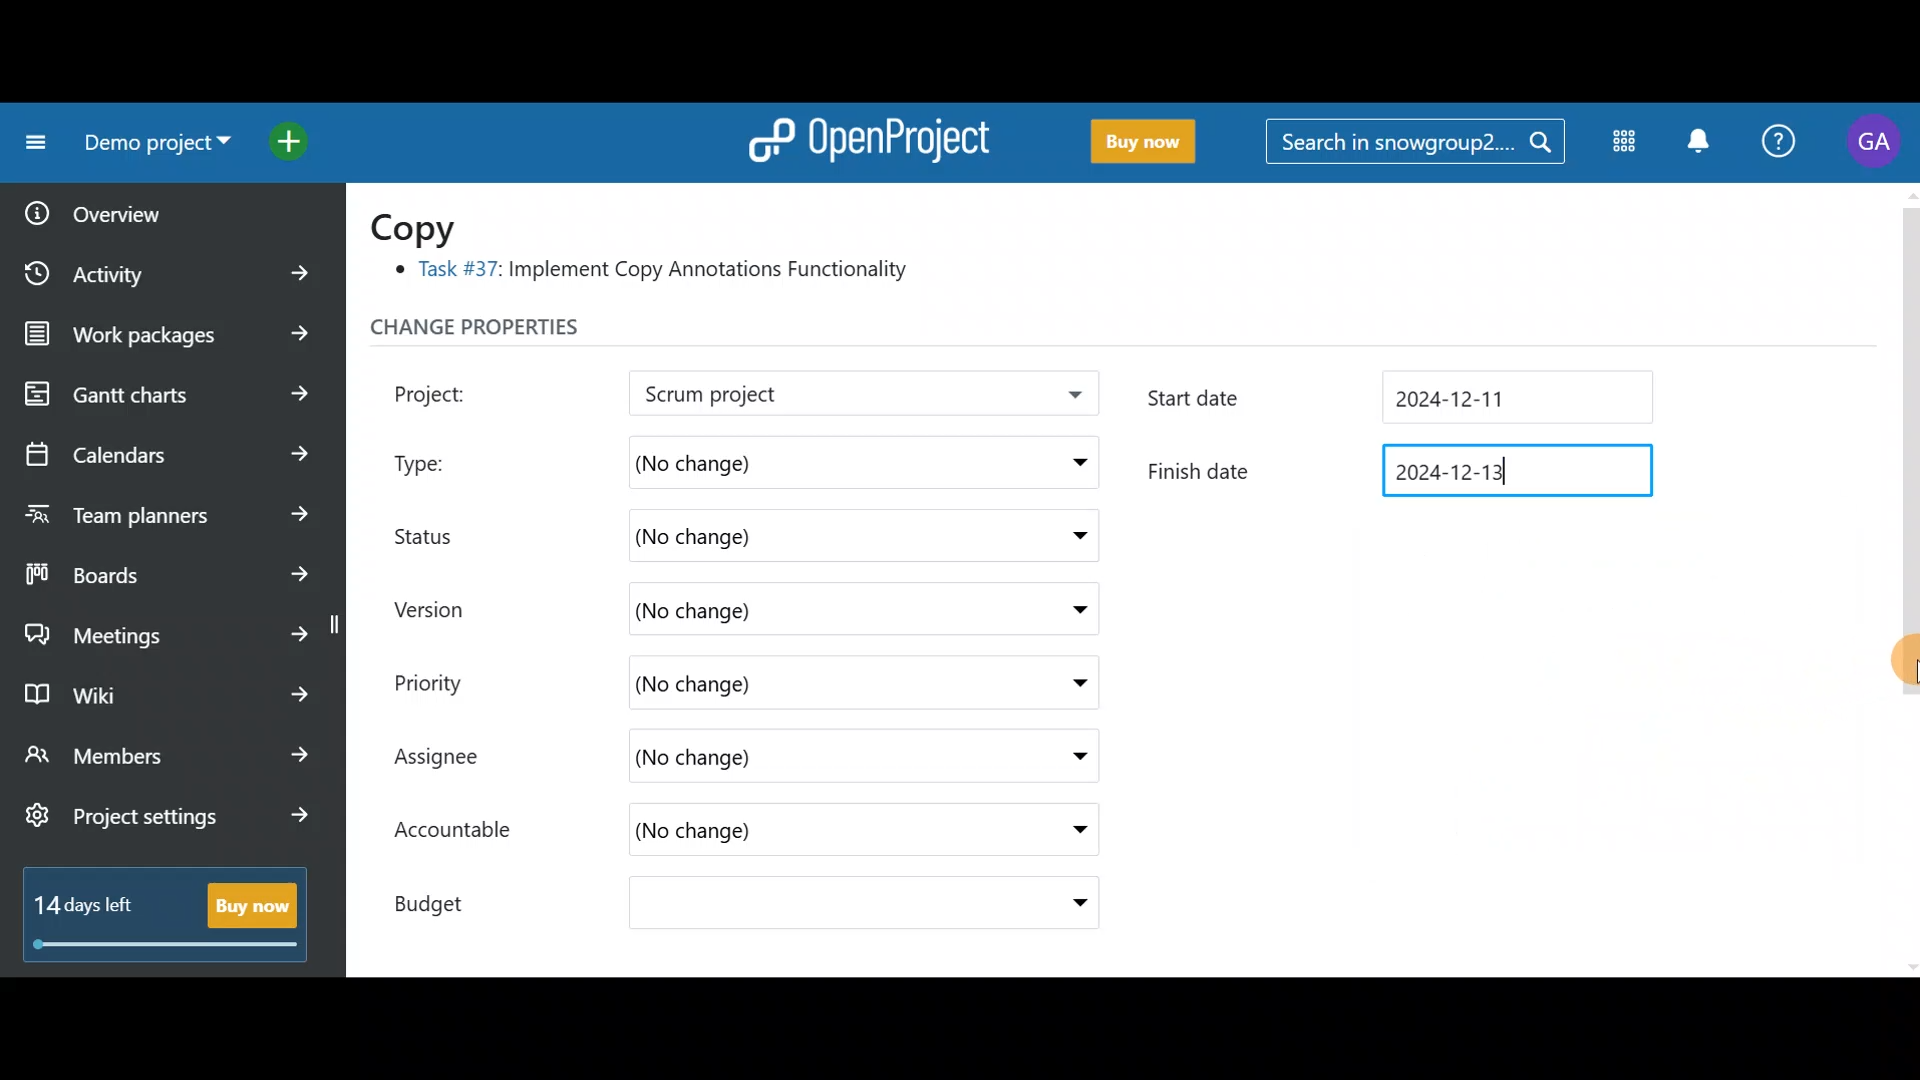  What do you see at coordinates (169, 568) in the screenshot?
I see `Boards` at bounding box center [169, 568].